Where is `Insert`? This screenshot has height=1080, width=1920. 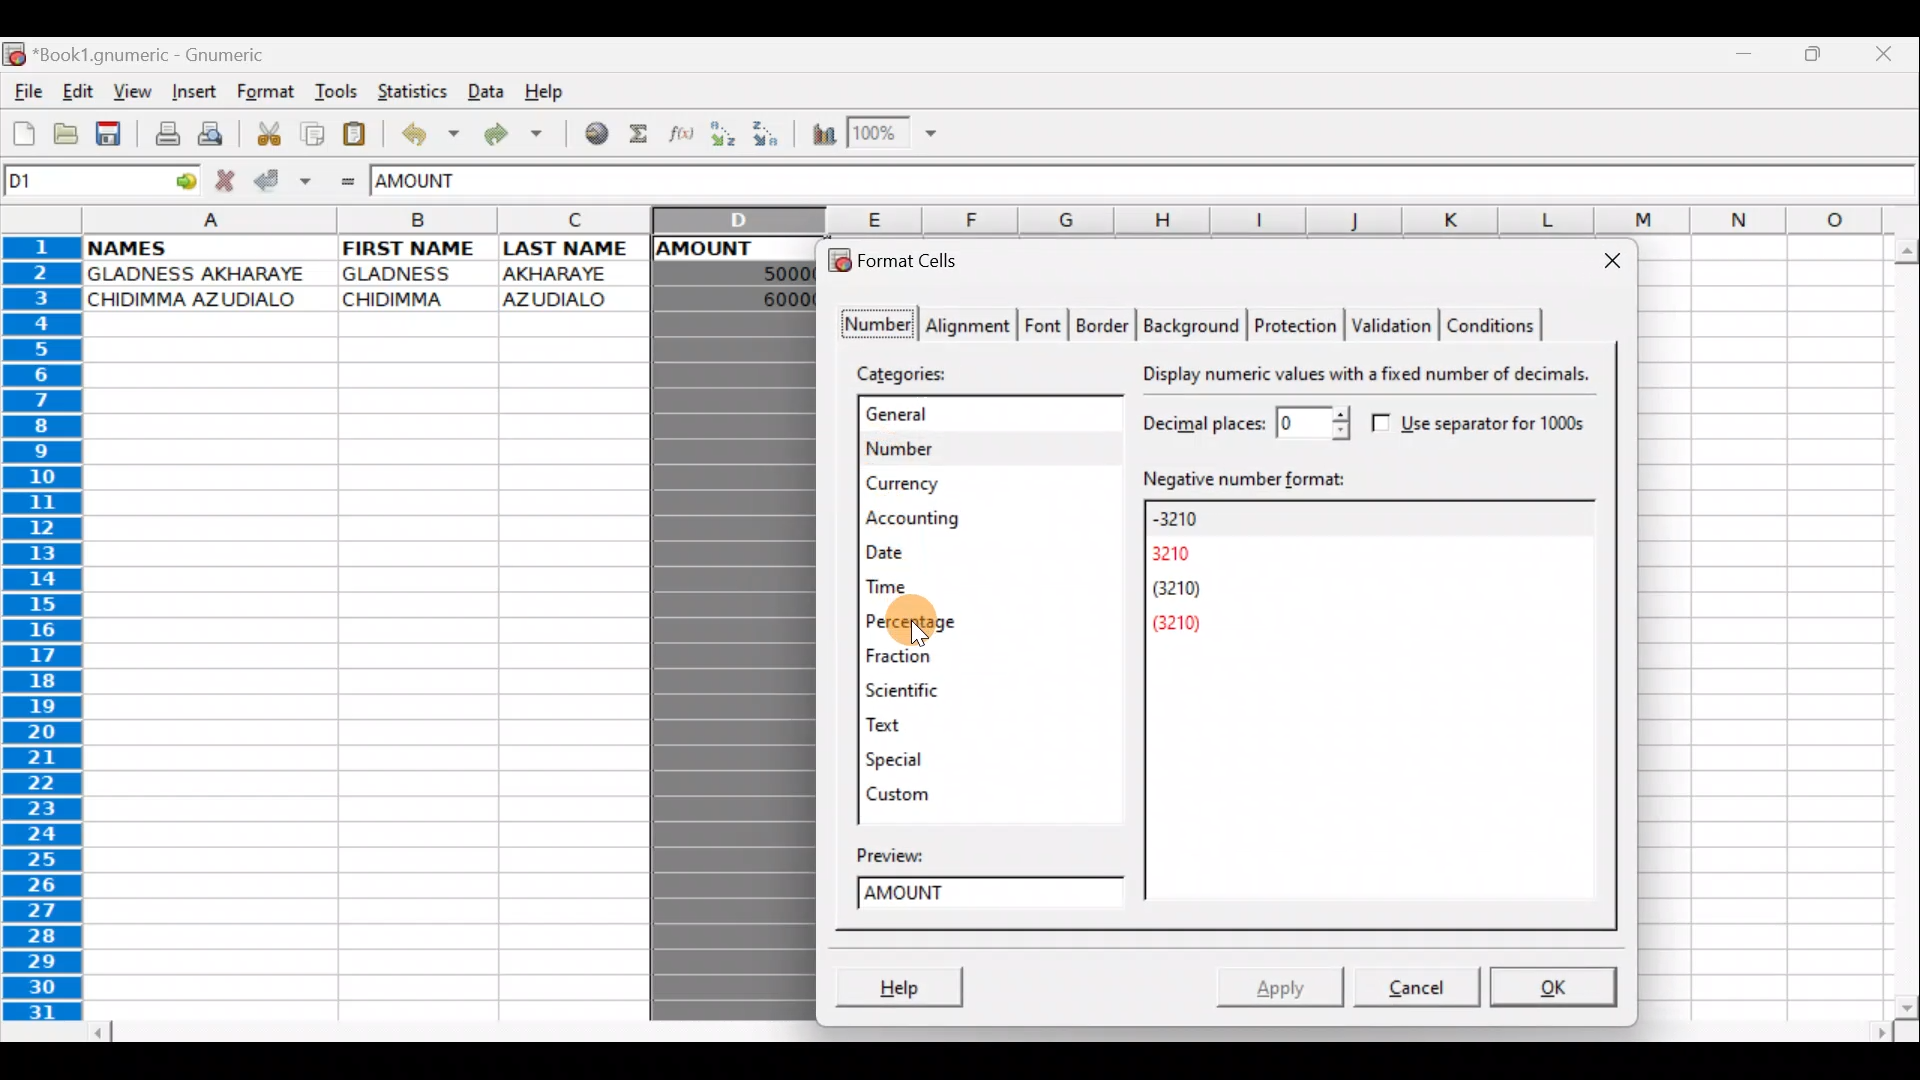 Insert is located at coordinates (192, 95).